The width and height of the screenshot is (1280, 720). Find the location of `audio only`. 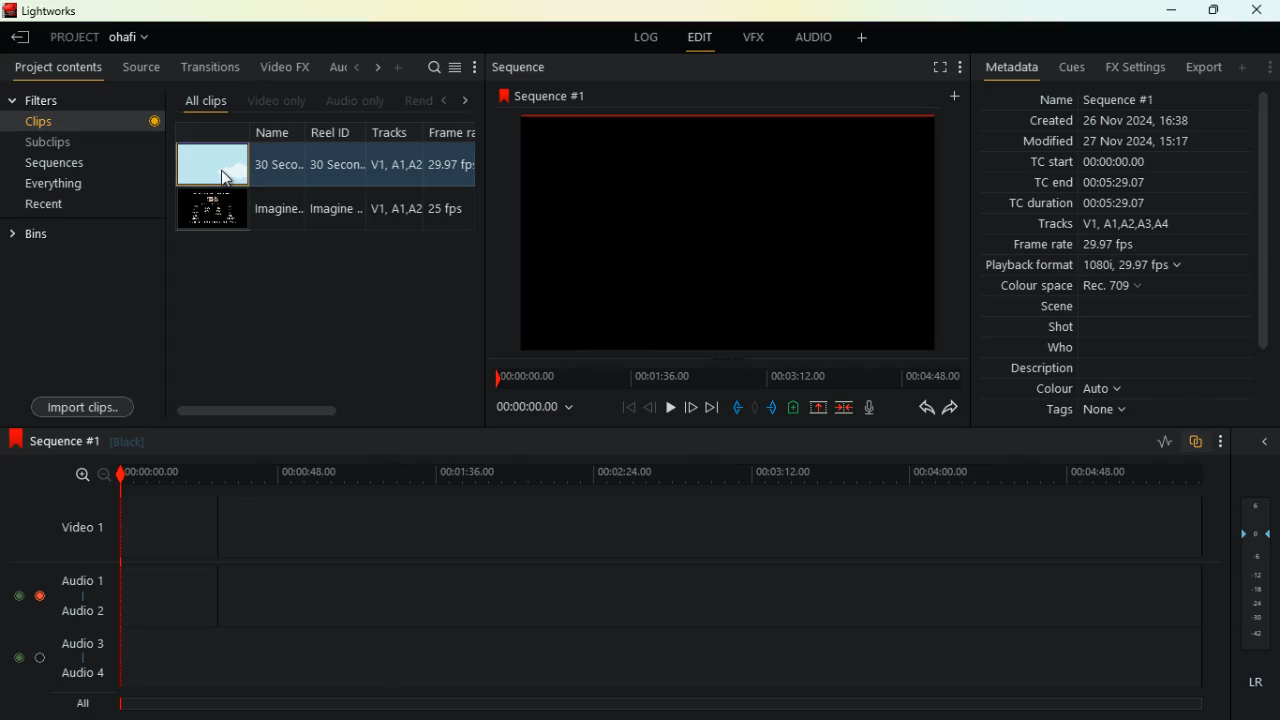

audio only is located at coordinates (356, 100).